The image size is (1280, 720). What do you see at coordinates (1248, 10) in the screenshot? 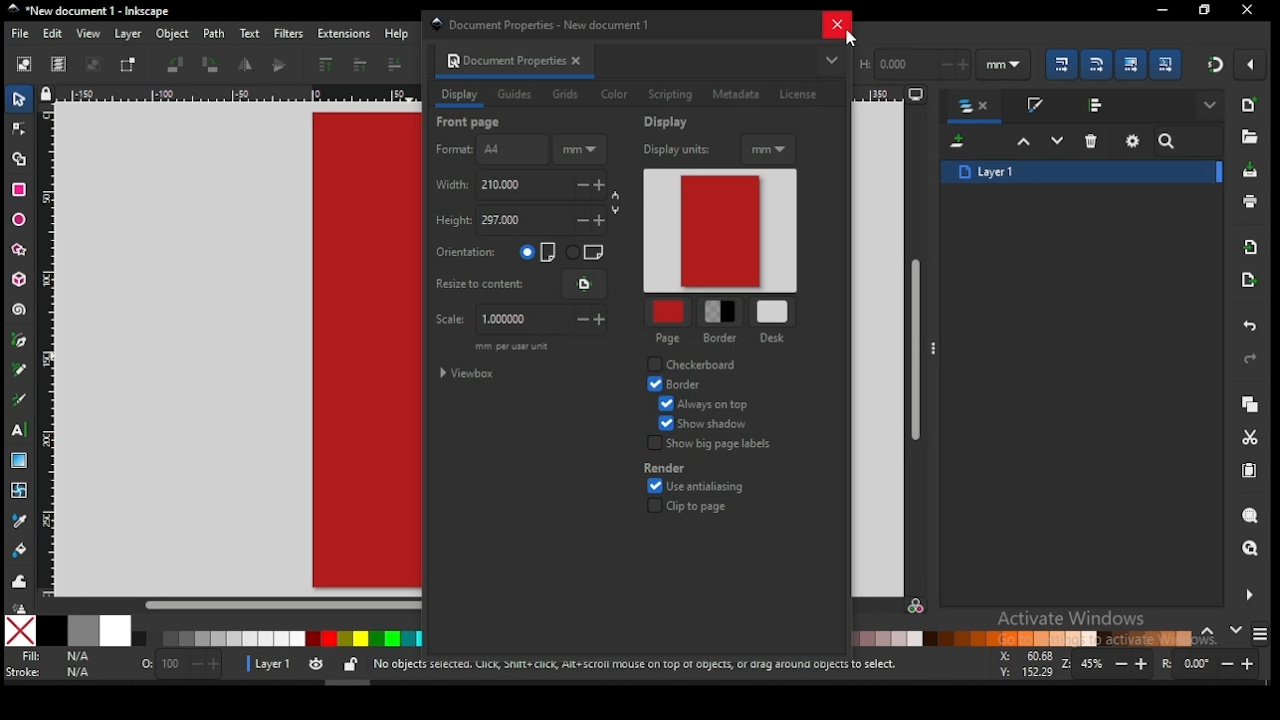
I see `restore` at bounding box center [1248, 10].